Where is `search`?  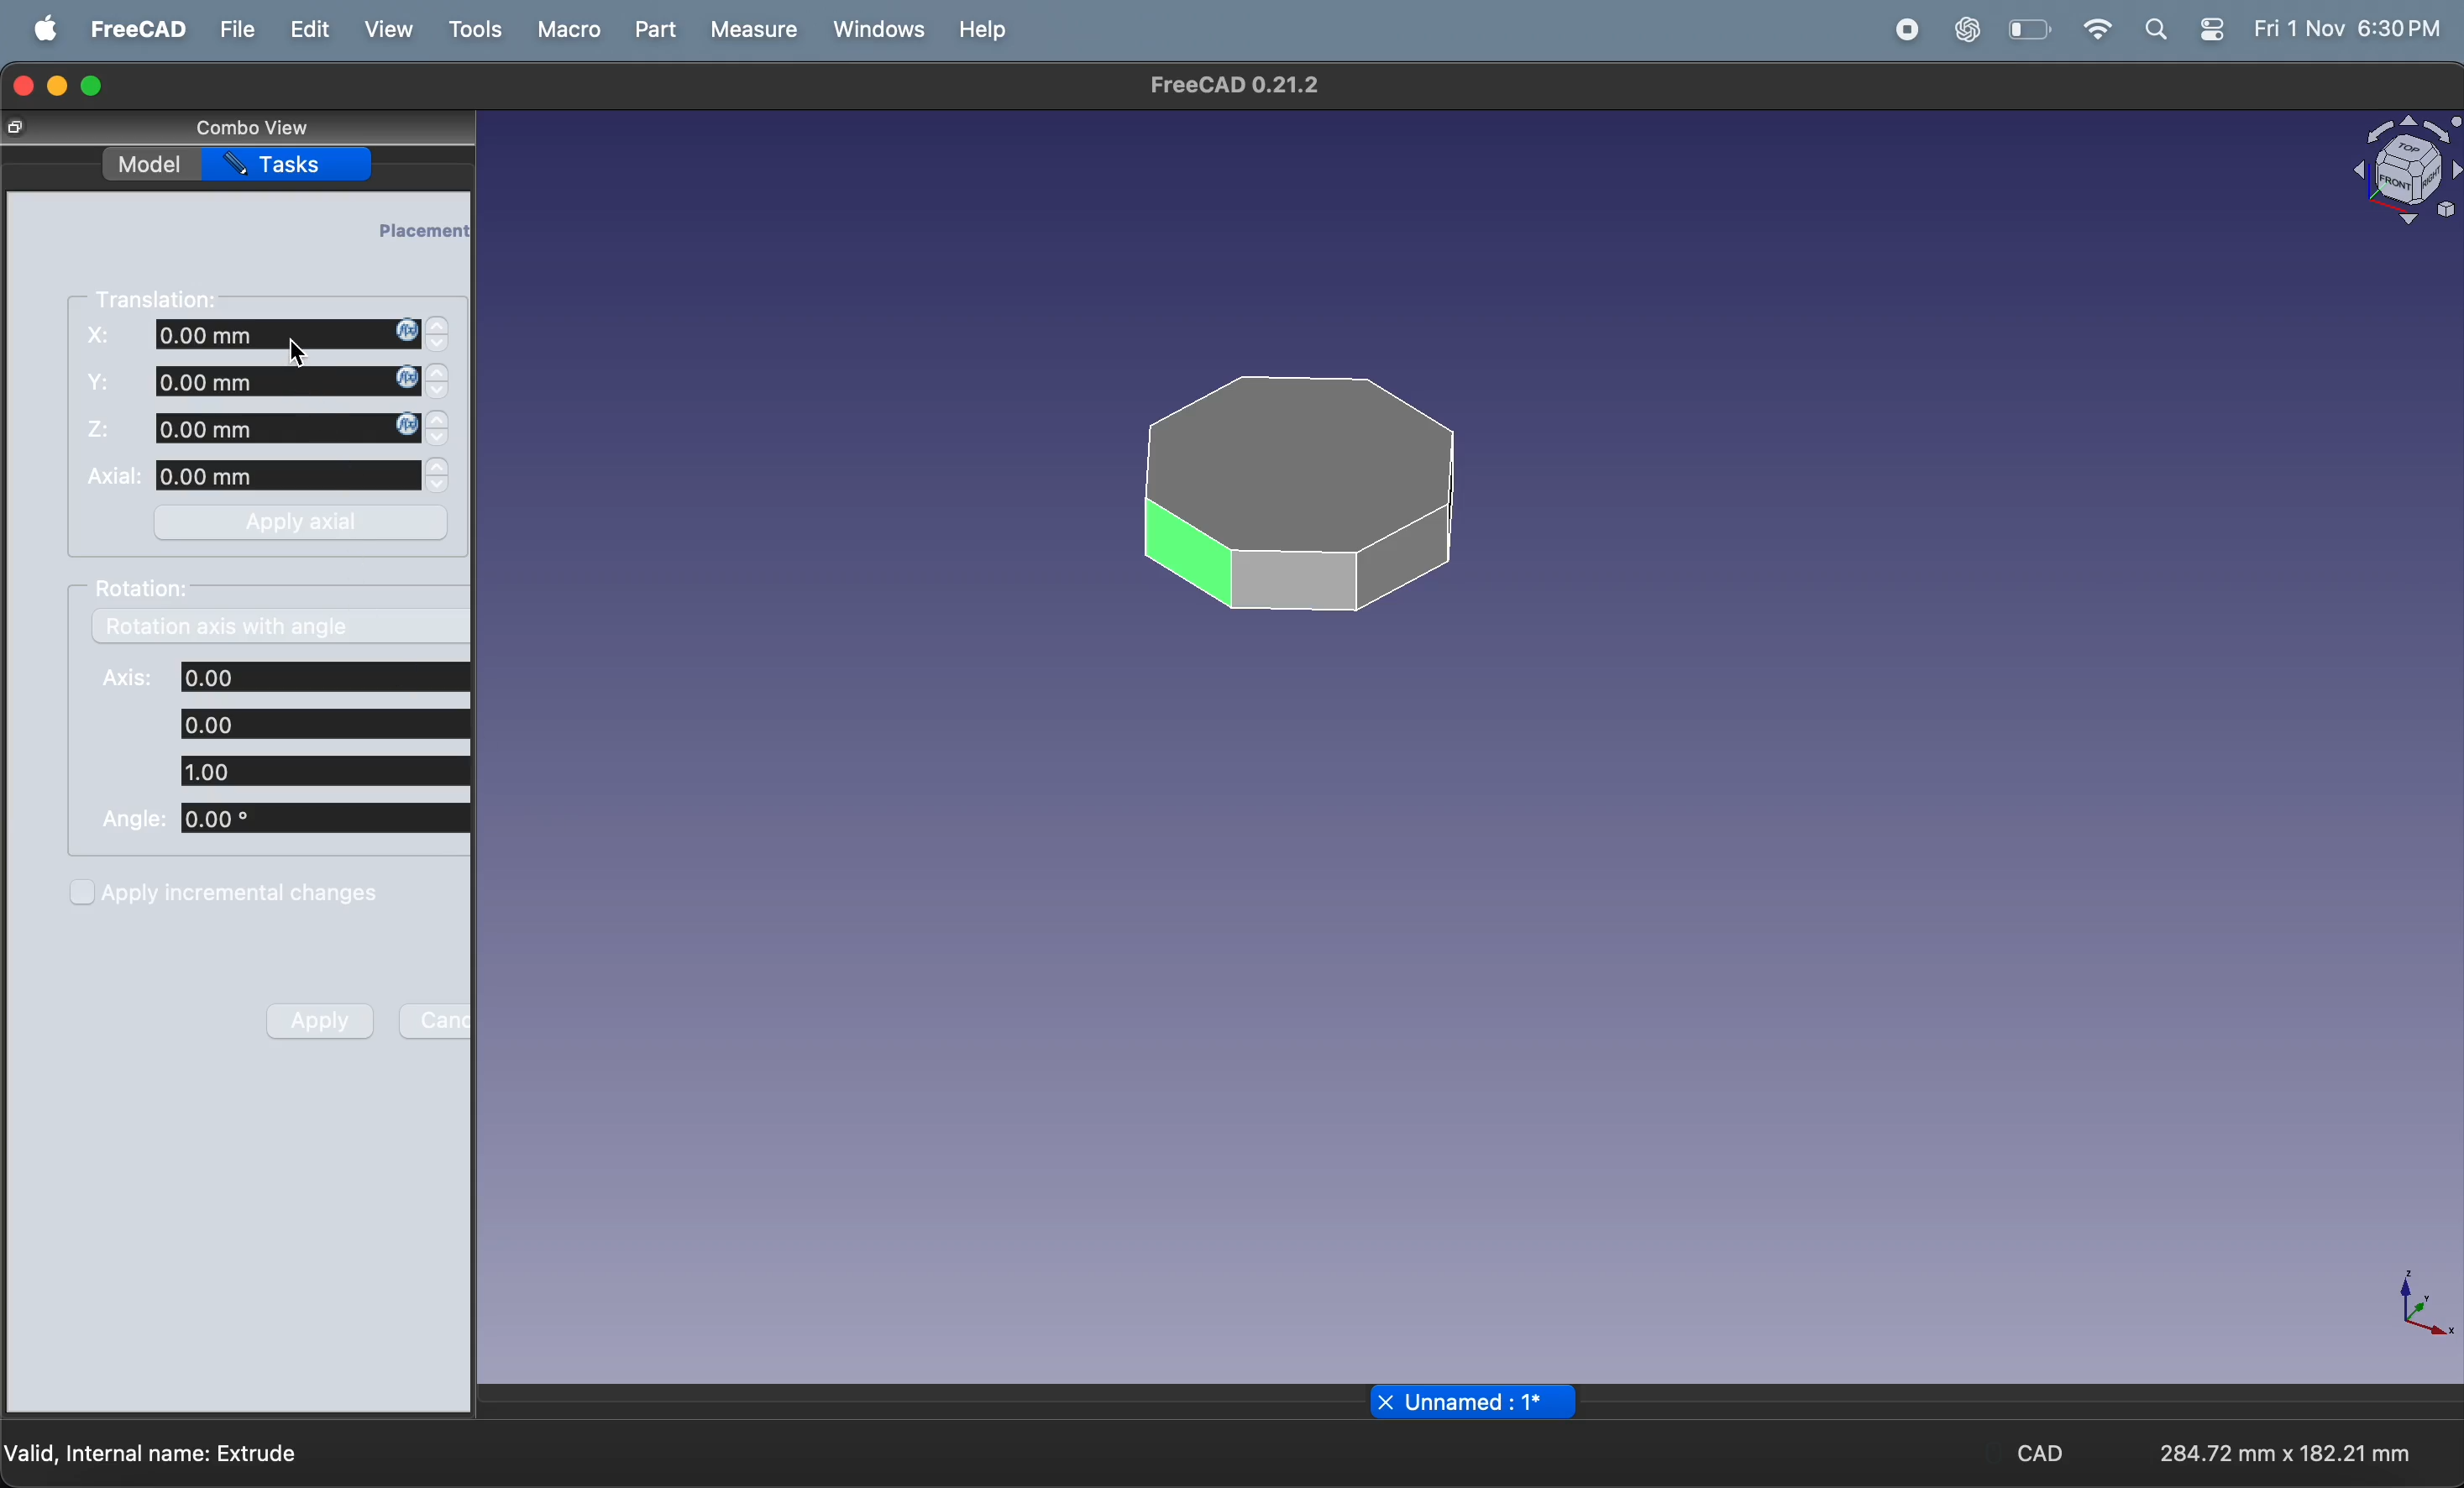 search is located at coordinates (2157, 28).